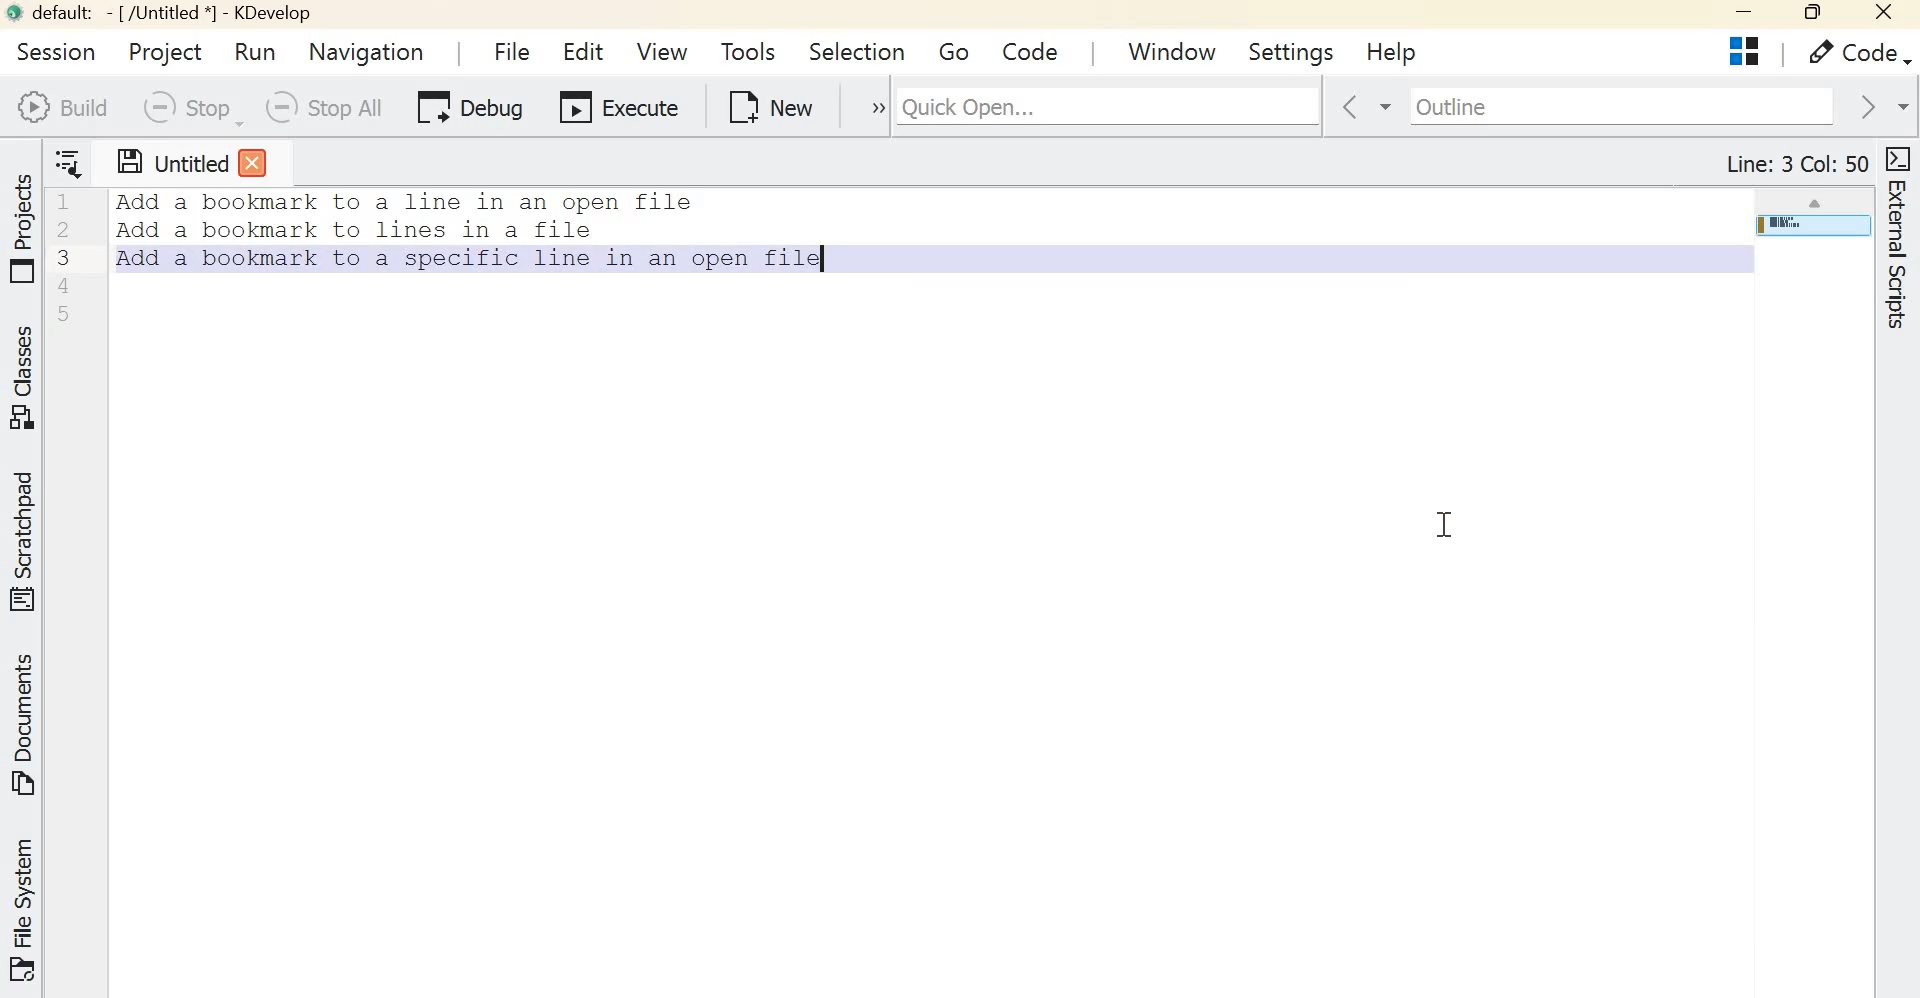 This screenshot has height=998, width=1920. Describe the element at coordinates (957, 49) in the screenshot. I see `Go` at that location.